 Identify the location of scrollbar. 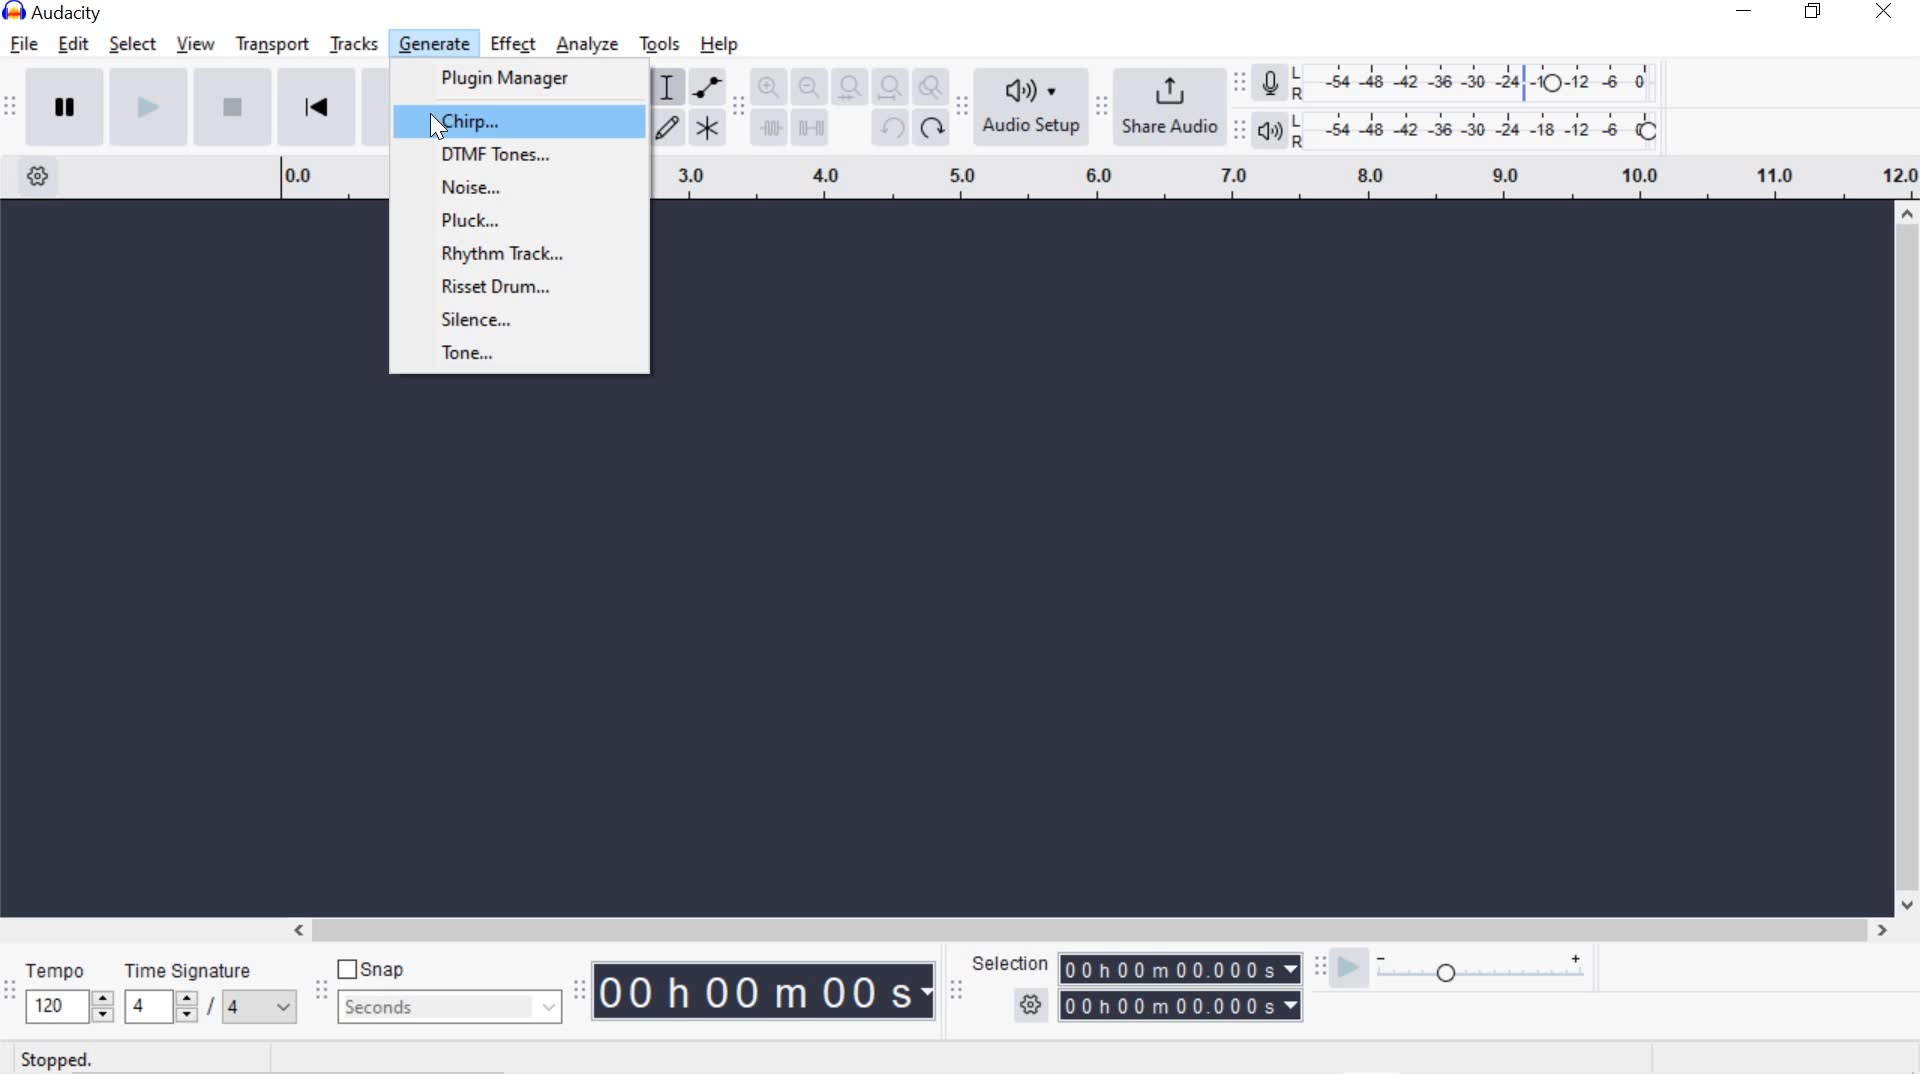
(1903, 558).